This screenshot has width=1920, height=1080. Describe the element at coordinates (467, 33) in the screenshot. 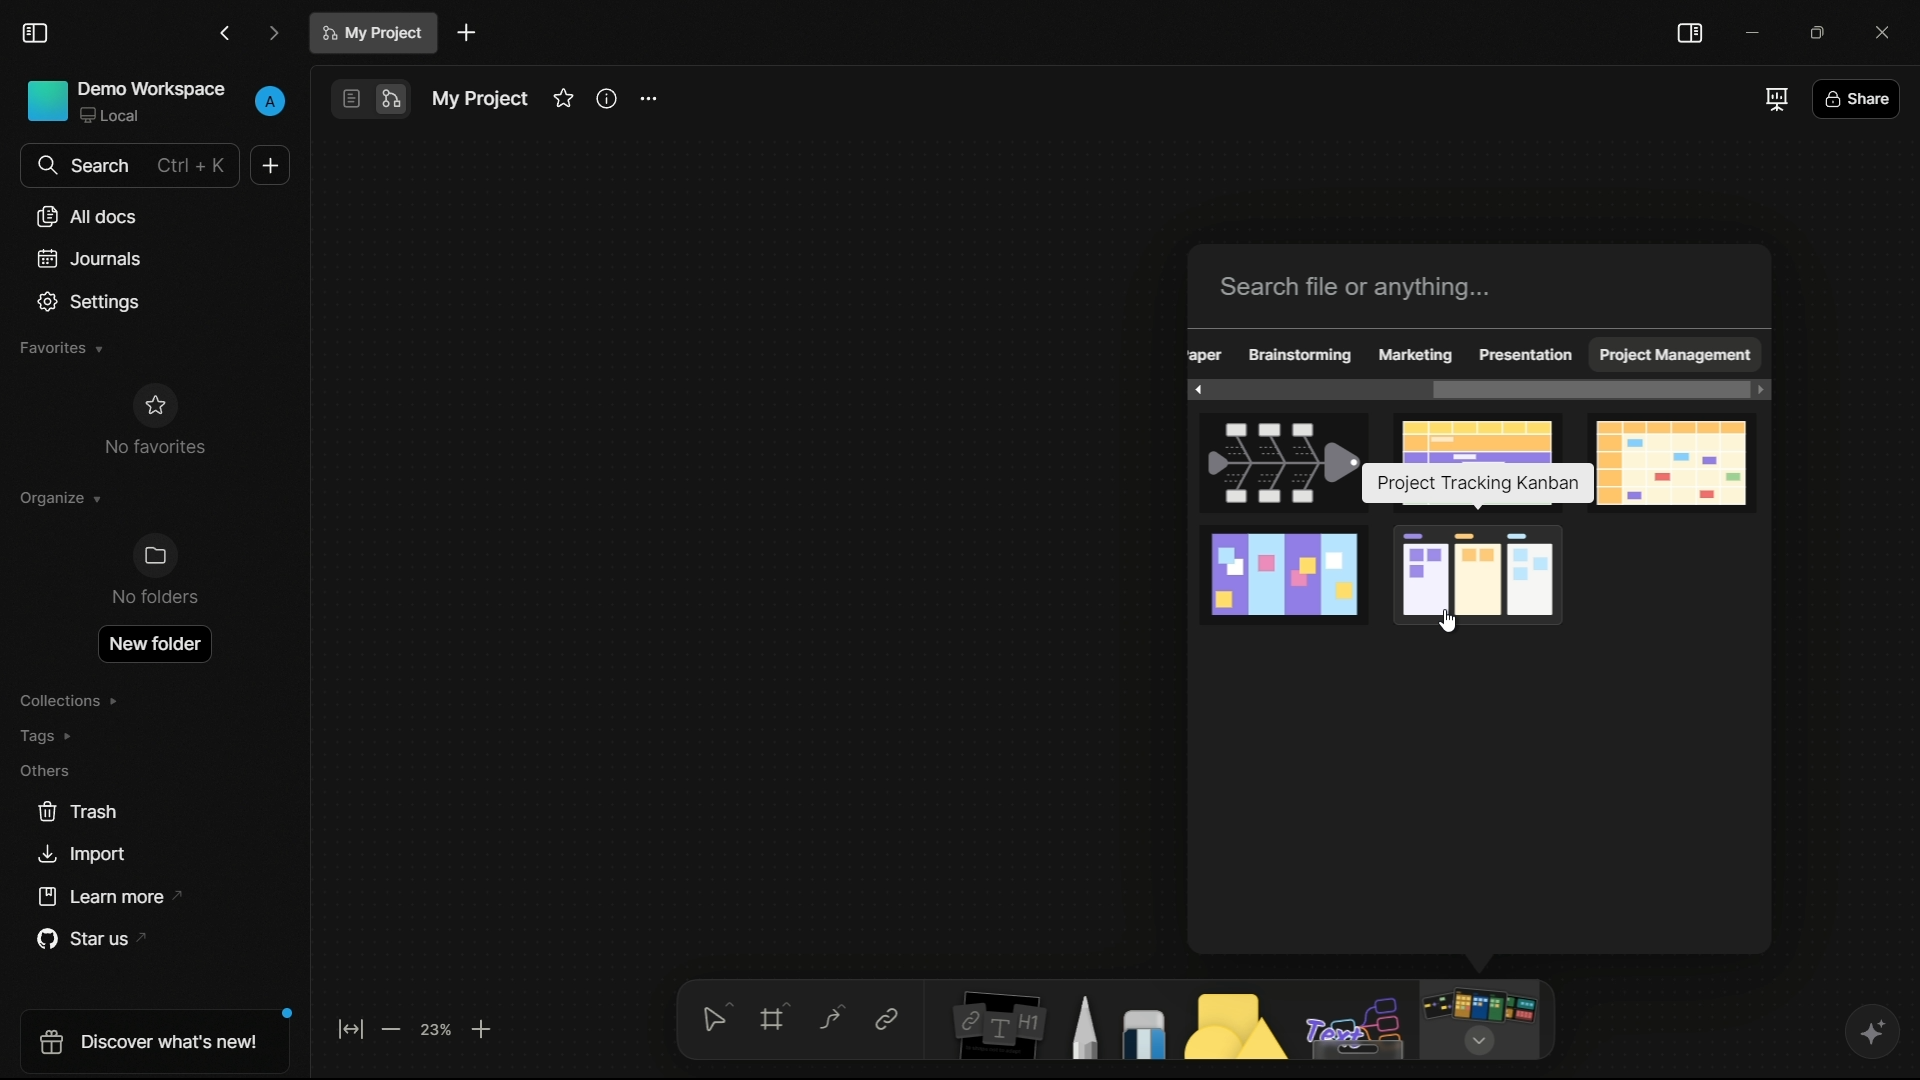

I see `new document` at that location.